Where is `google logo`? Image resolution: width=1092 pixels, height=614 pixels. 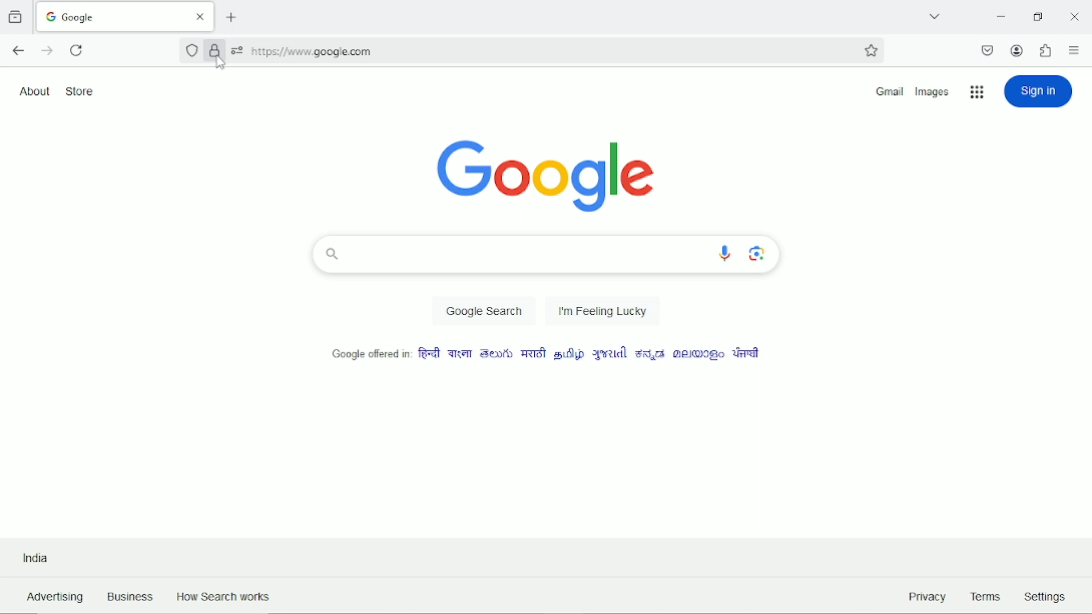
google logo is located at coordinates (547, 172).